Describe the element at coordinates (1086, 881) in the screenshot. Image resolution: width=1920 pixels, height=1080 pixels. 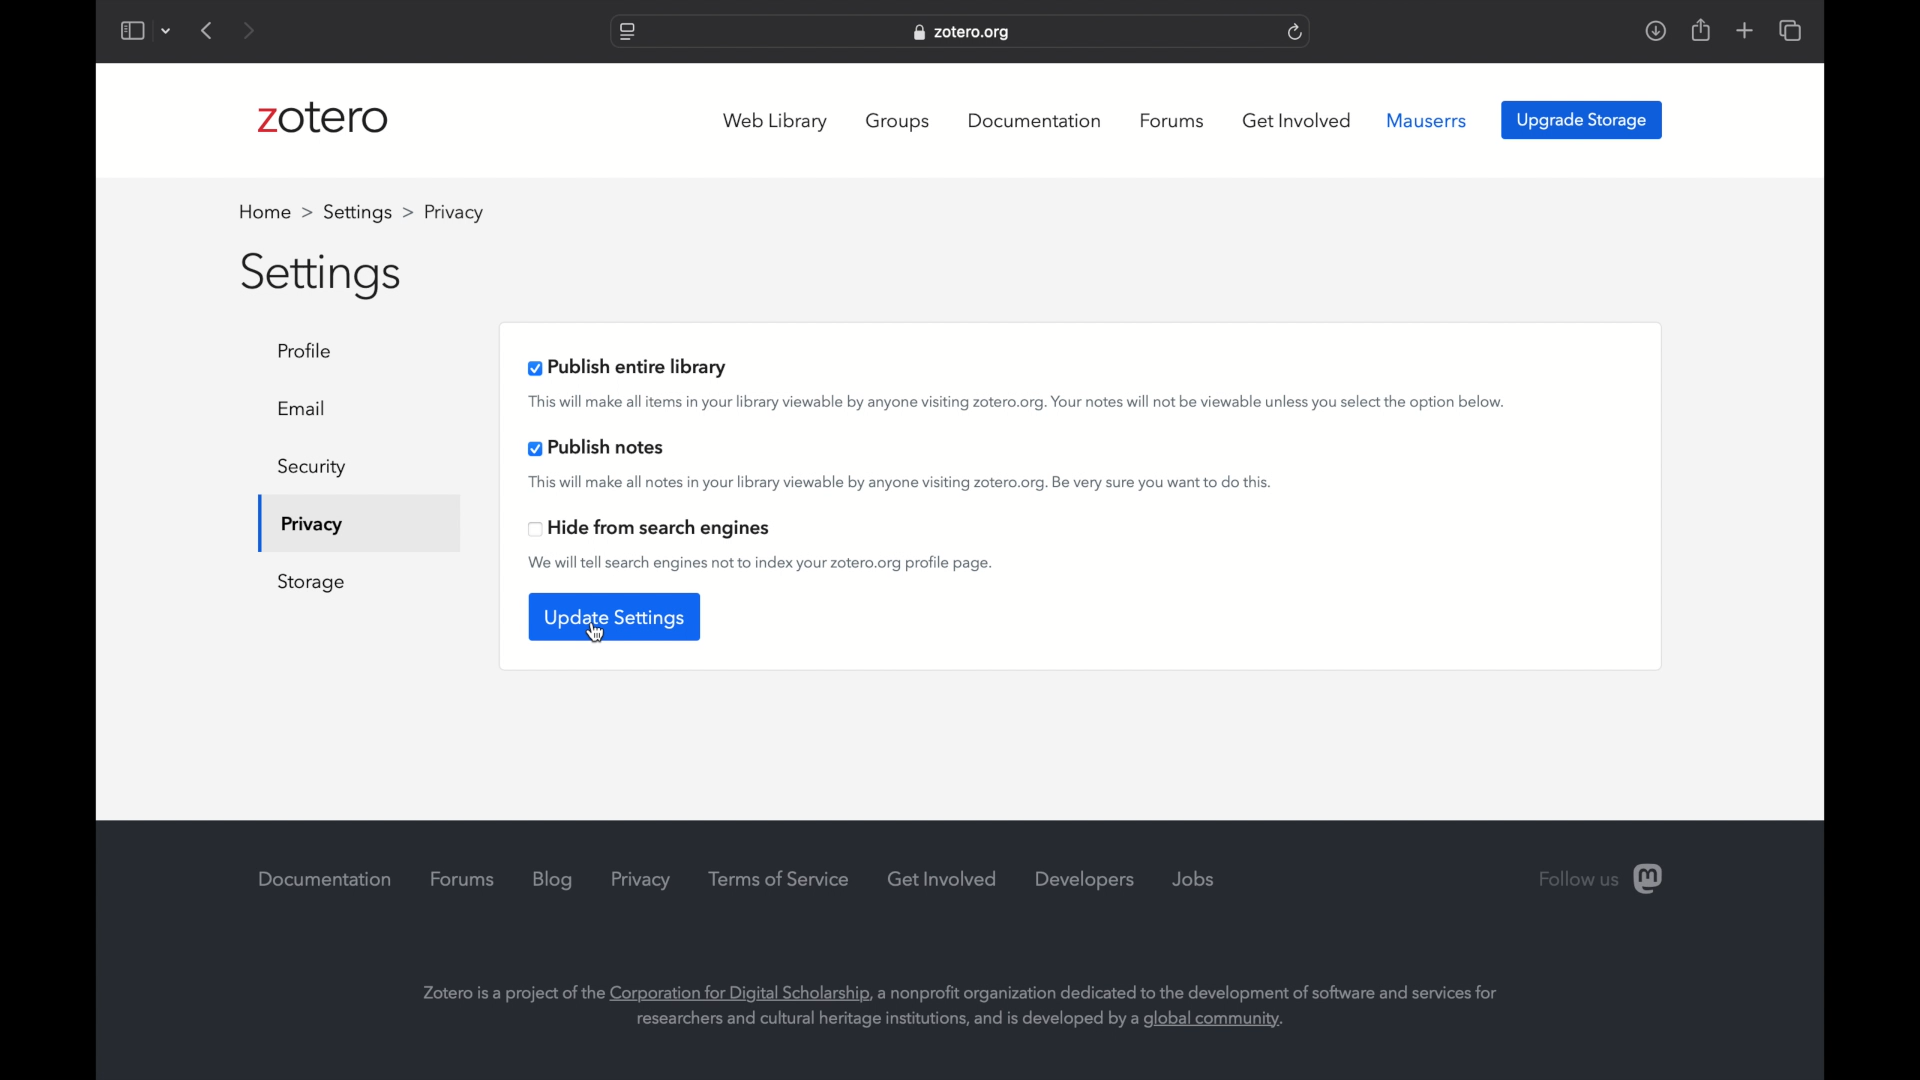
I see `developers` at that location.